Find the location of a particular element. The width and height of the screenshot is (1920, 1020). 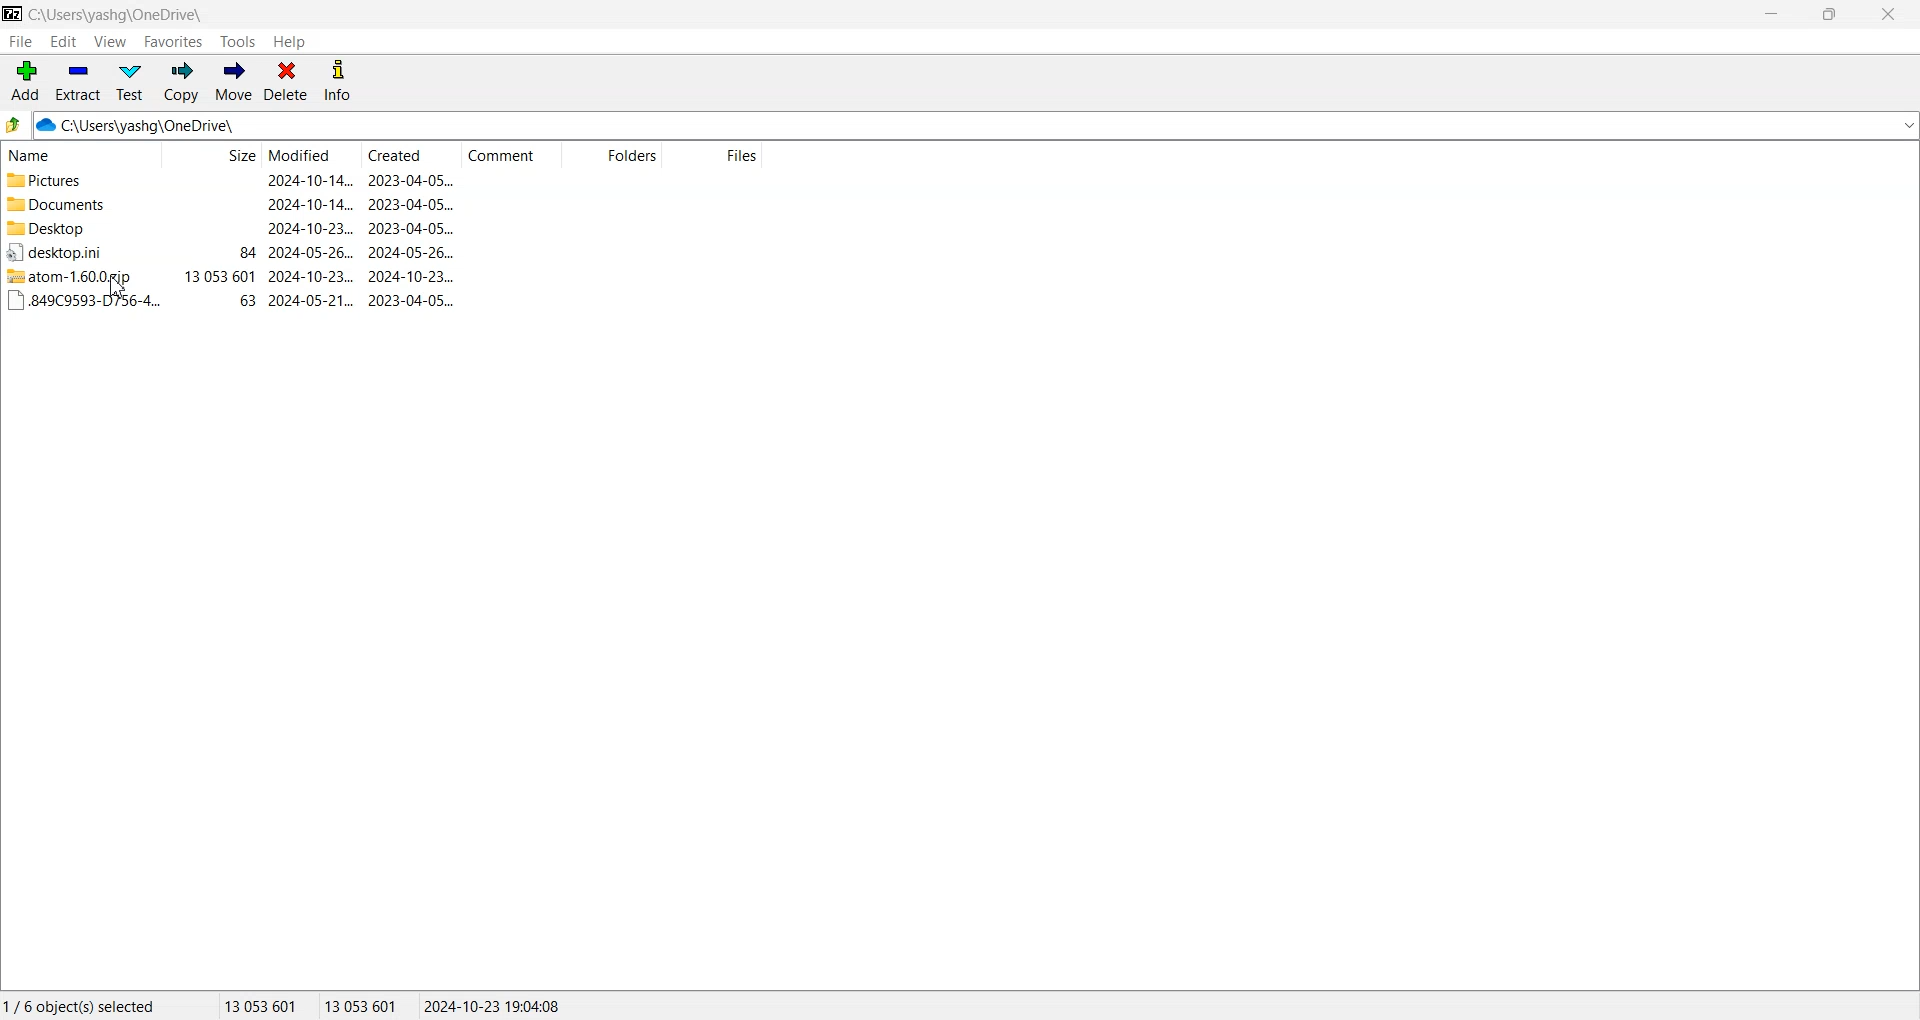

Extract is located at coordinates (78, 81).